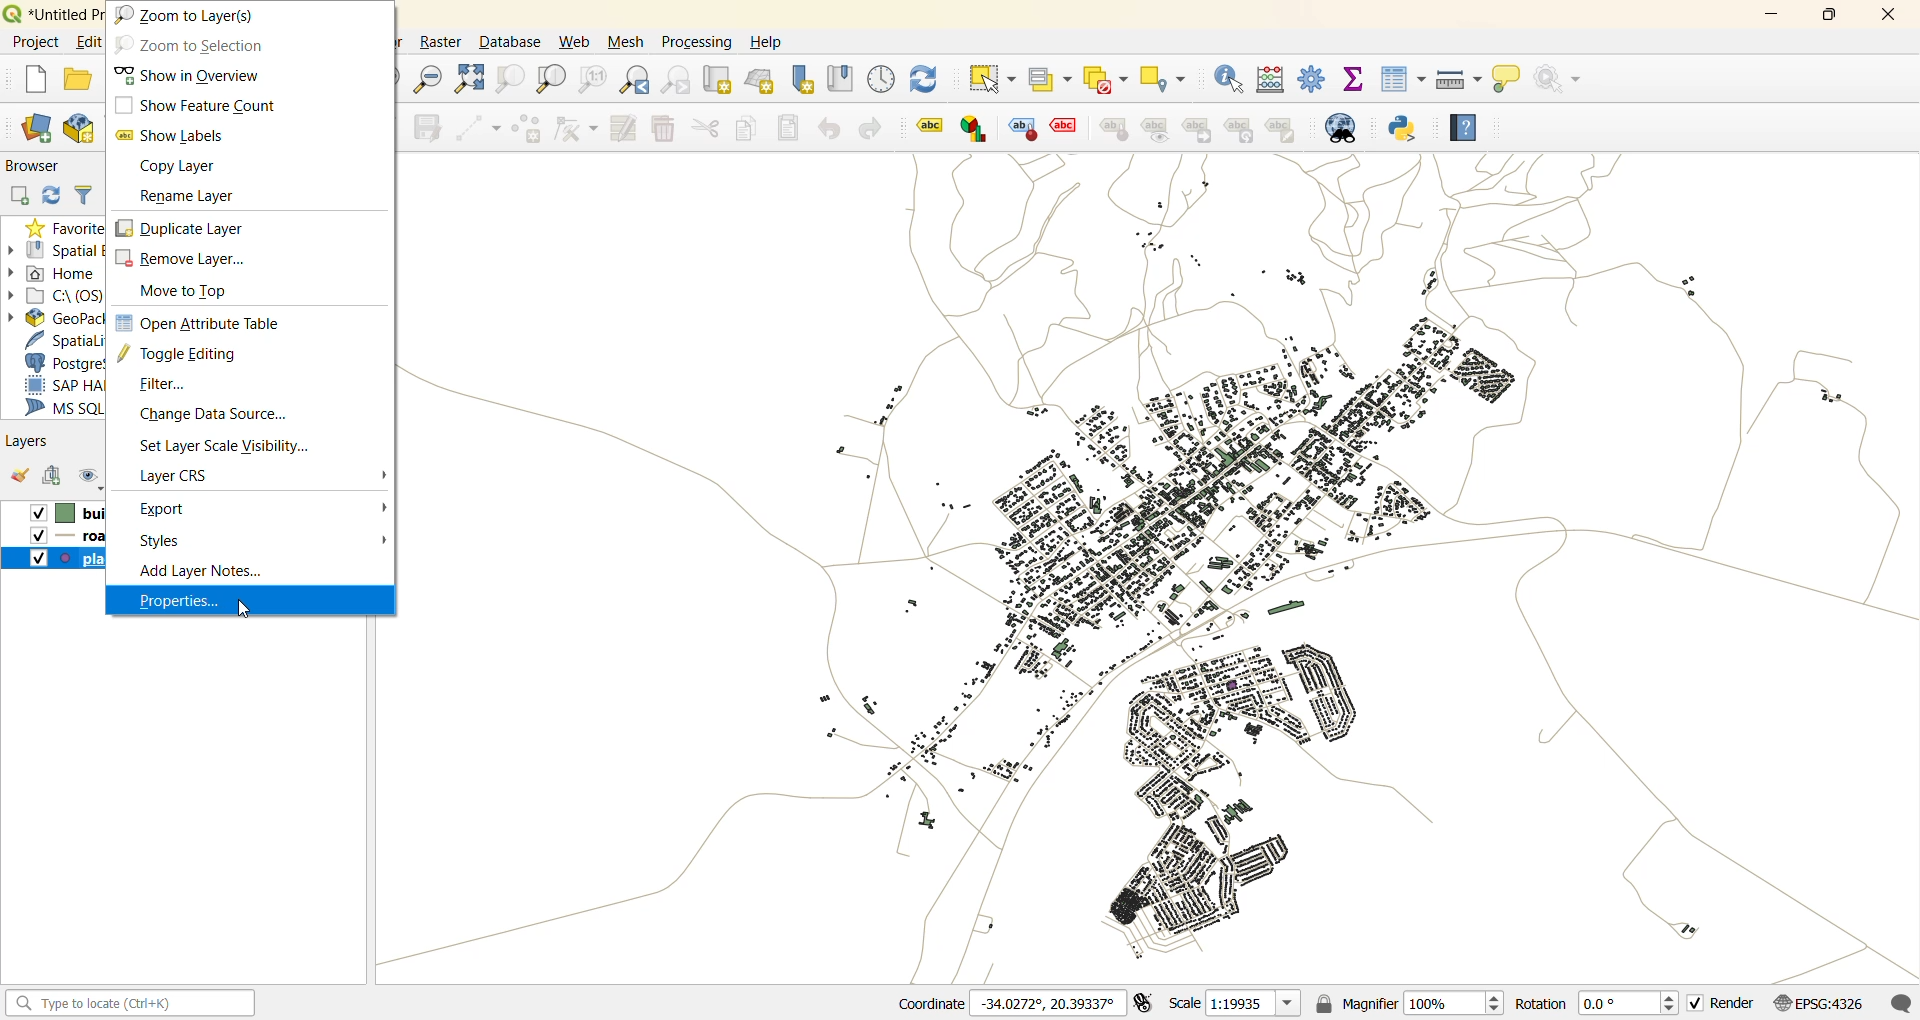 The image size is (1920, 1020). Describe the element at coordinates (1146, 1003) in the screenshot. I see `toggle extensions` at that location.